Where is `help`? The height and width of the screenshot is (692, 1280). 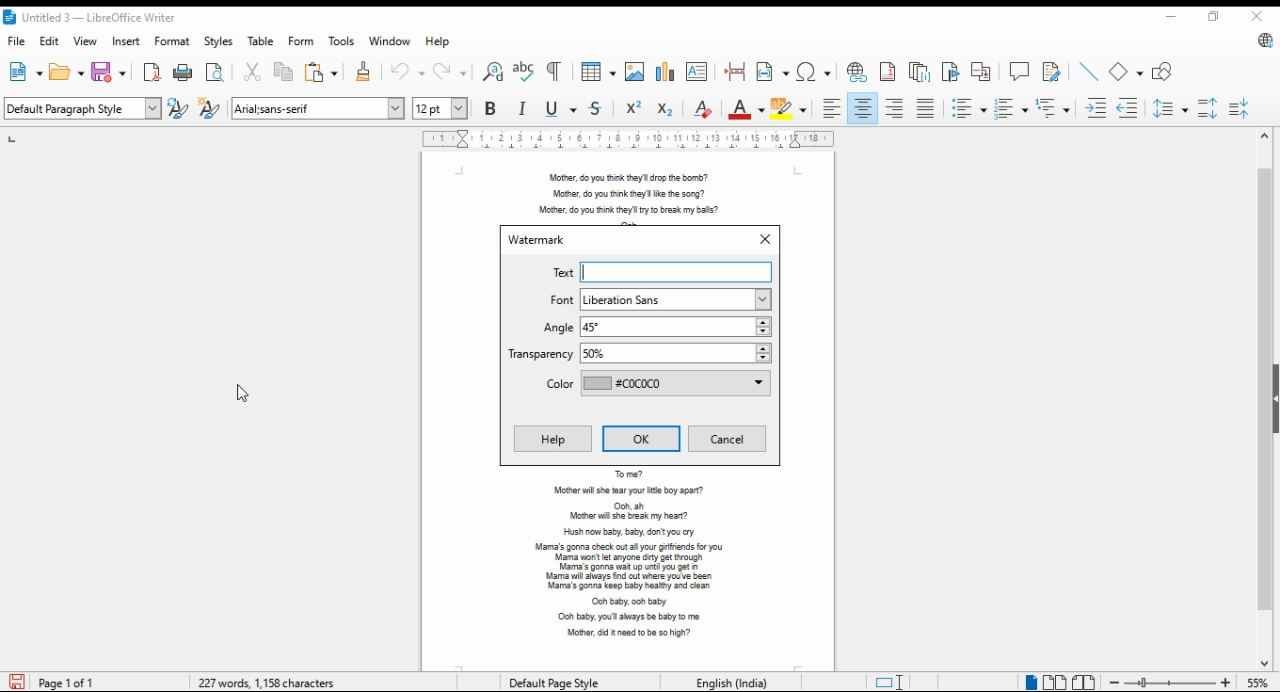
help is located at coordinates (553, 440).